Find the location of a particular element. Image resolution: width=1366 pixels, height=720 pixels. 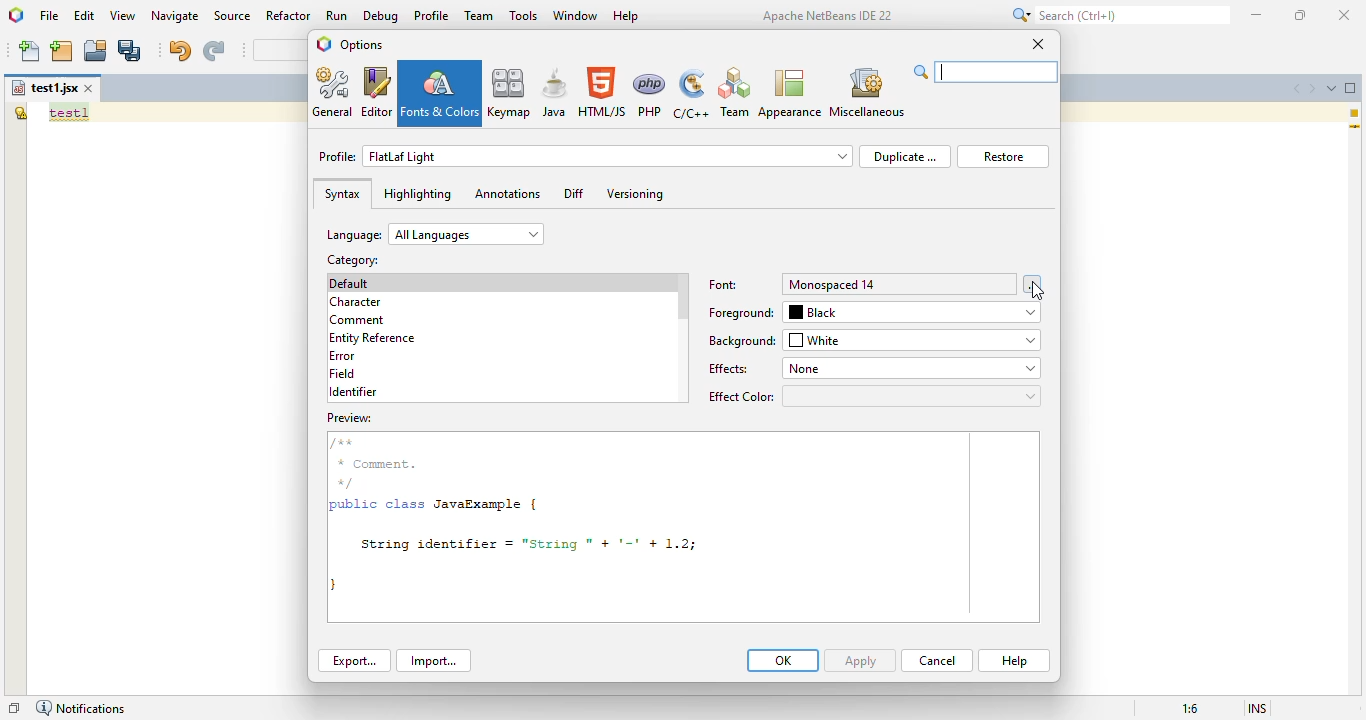

refactor is located at coordinates (289, 16).